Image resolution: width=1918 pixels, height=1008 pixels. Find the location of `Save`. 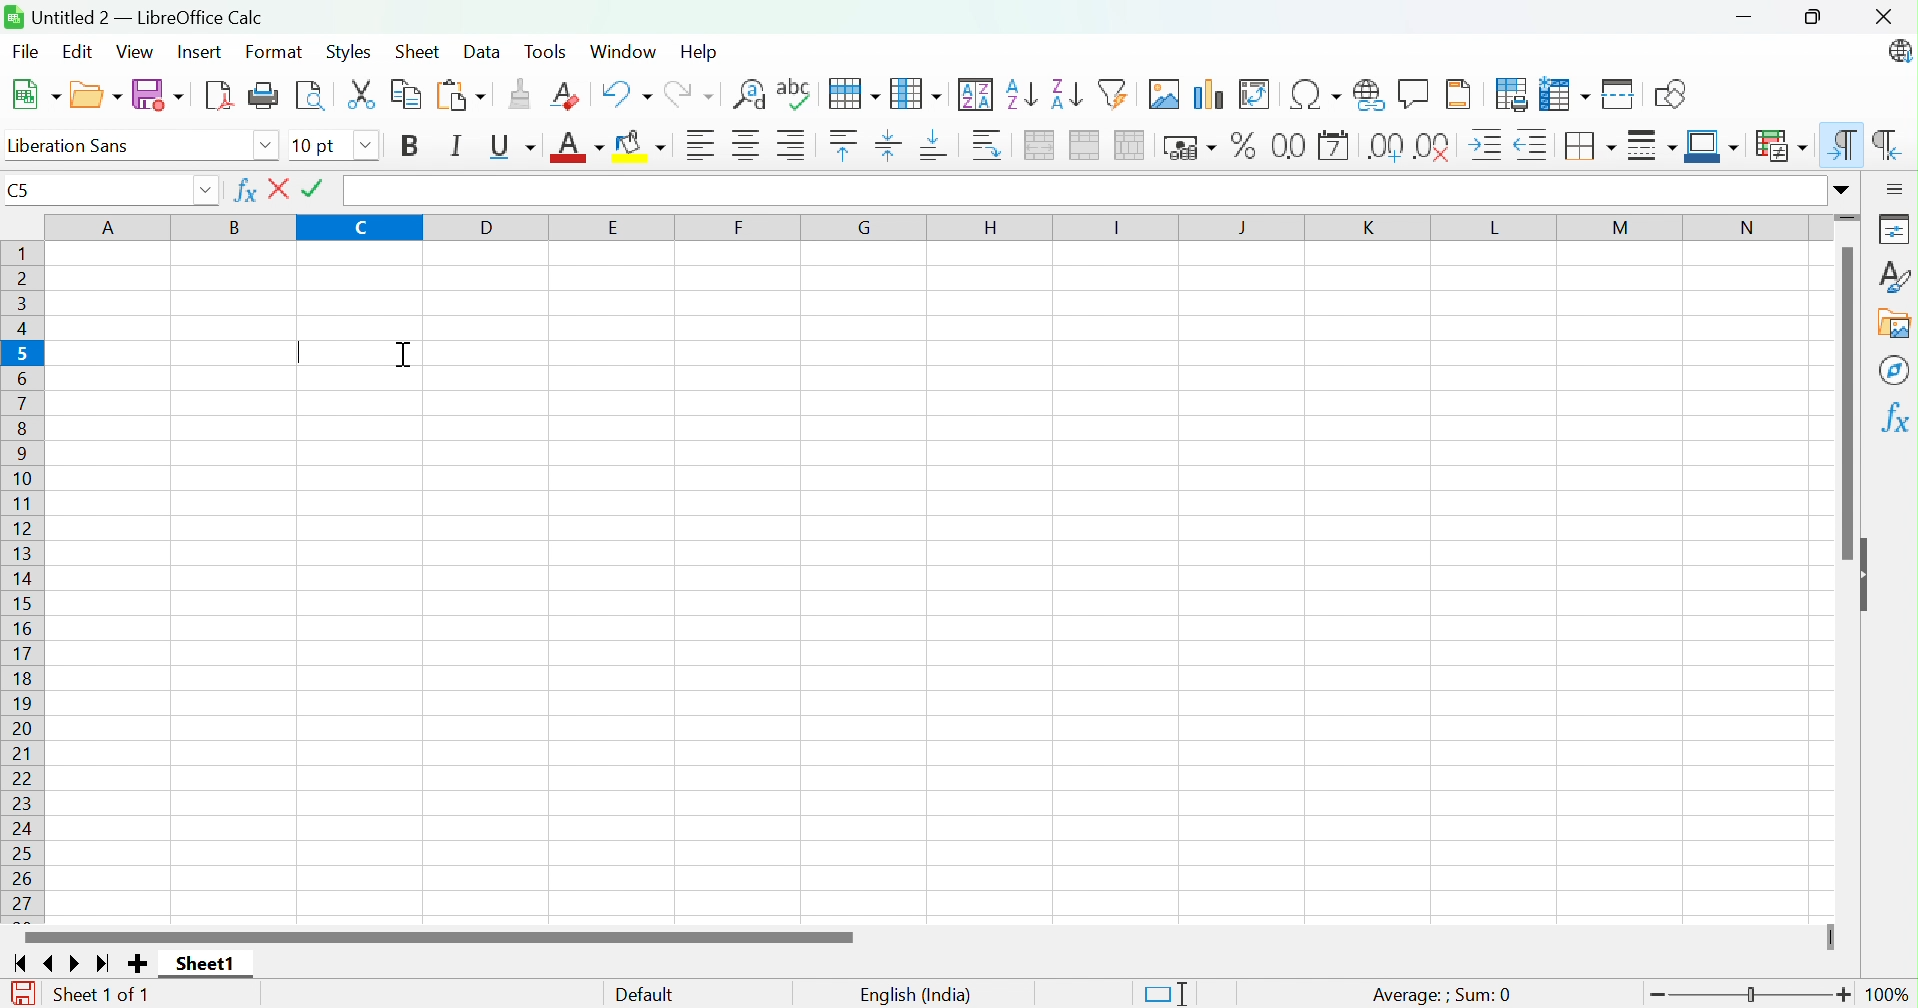

Save is located at coordinates (160, 93).